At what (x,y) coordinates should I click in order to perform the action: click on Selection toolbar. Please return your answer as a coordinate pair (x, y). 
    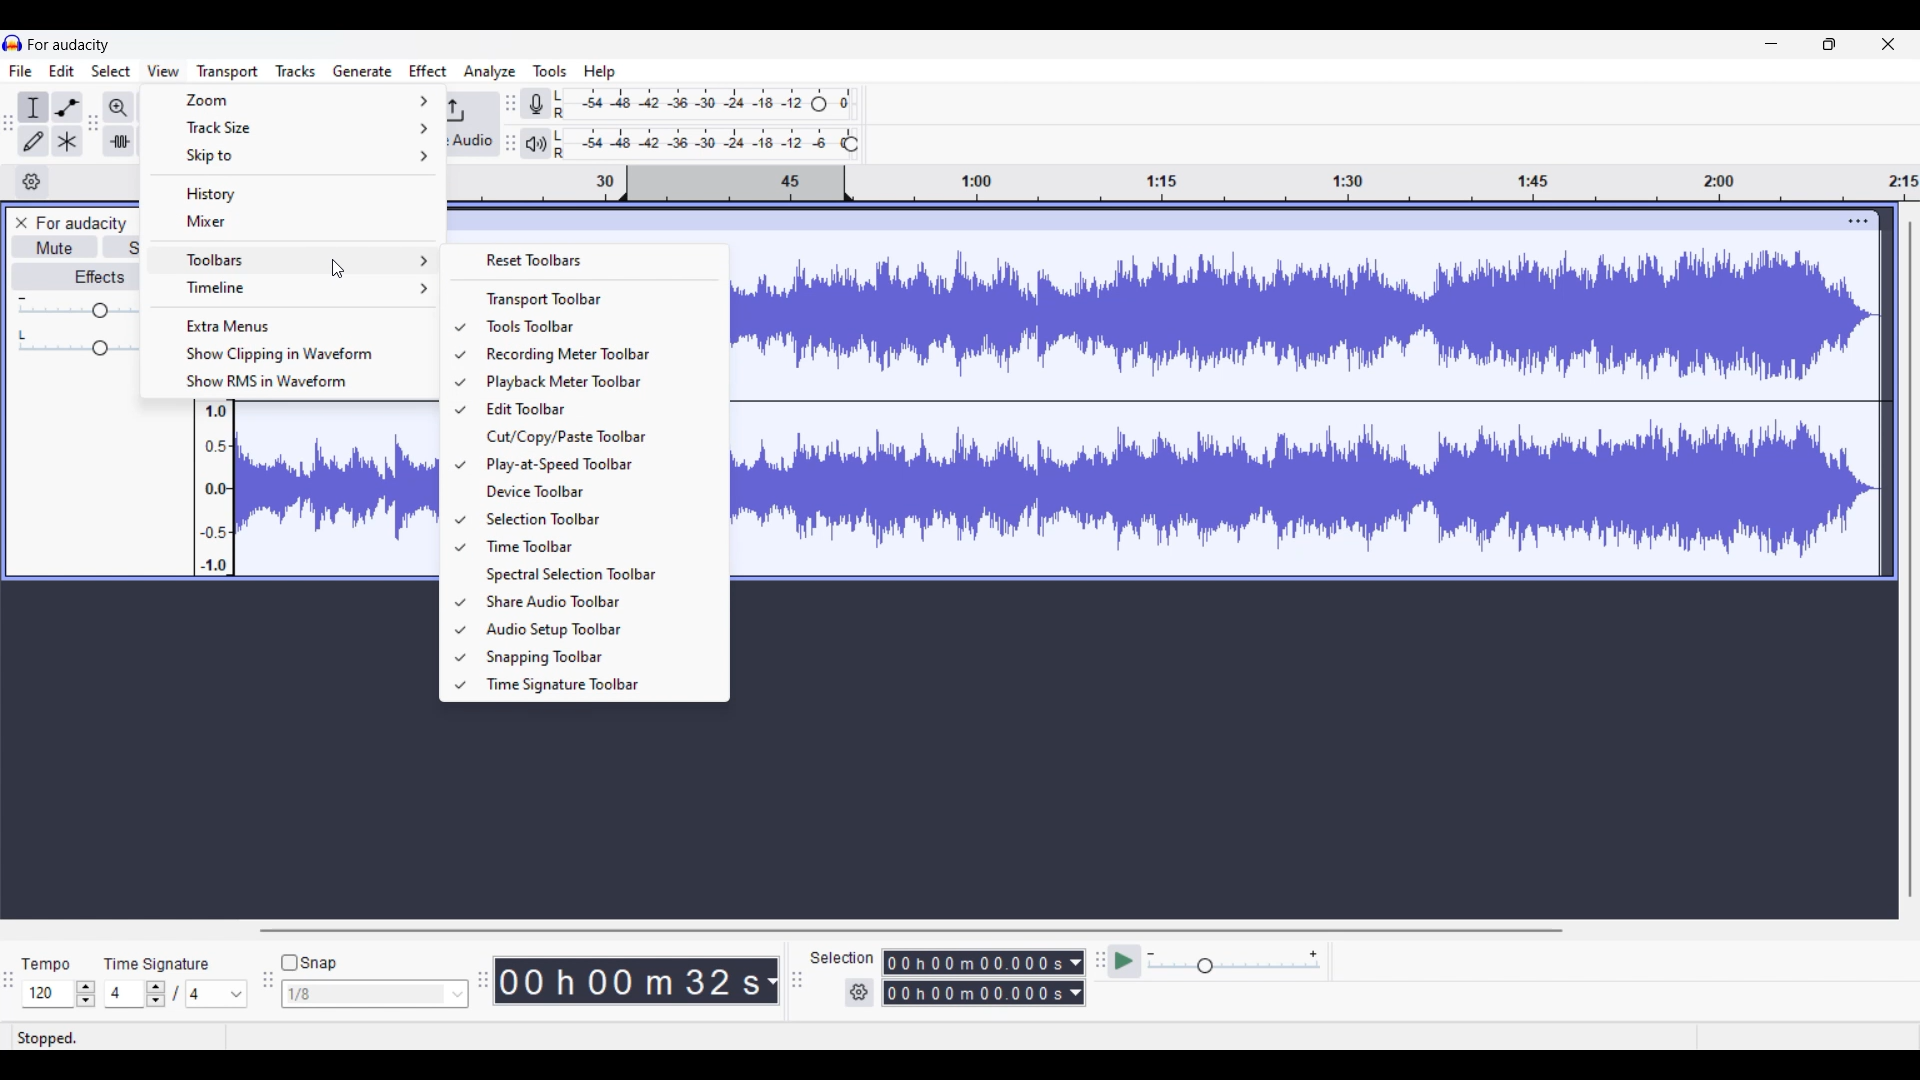
    Looking at the image, I should click on (594, 518).